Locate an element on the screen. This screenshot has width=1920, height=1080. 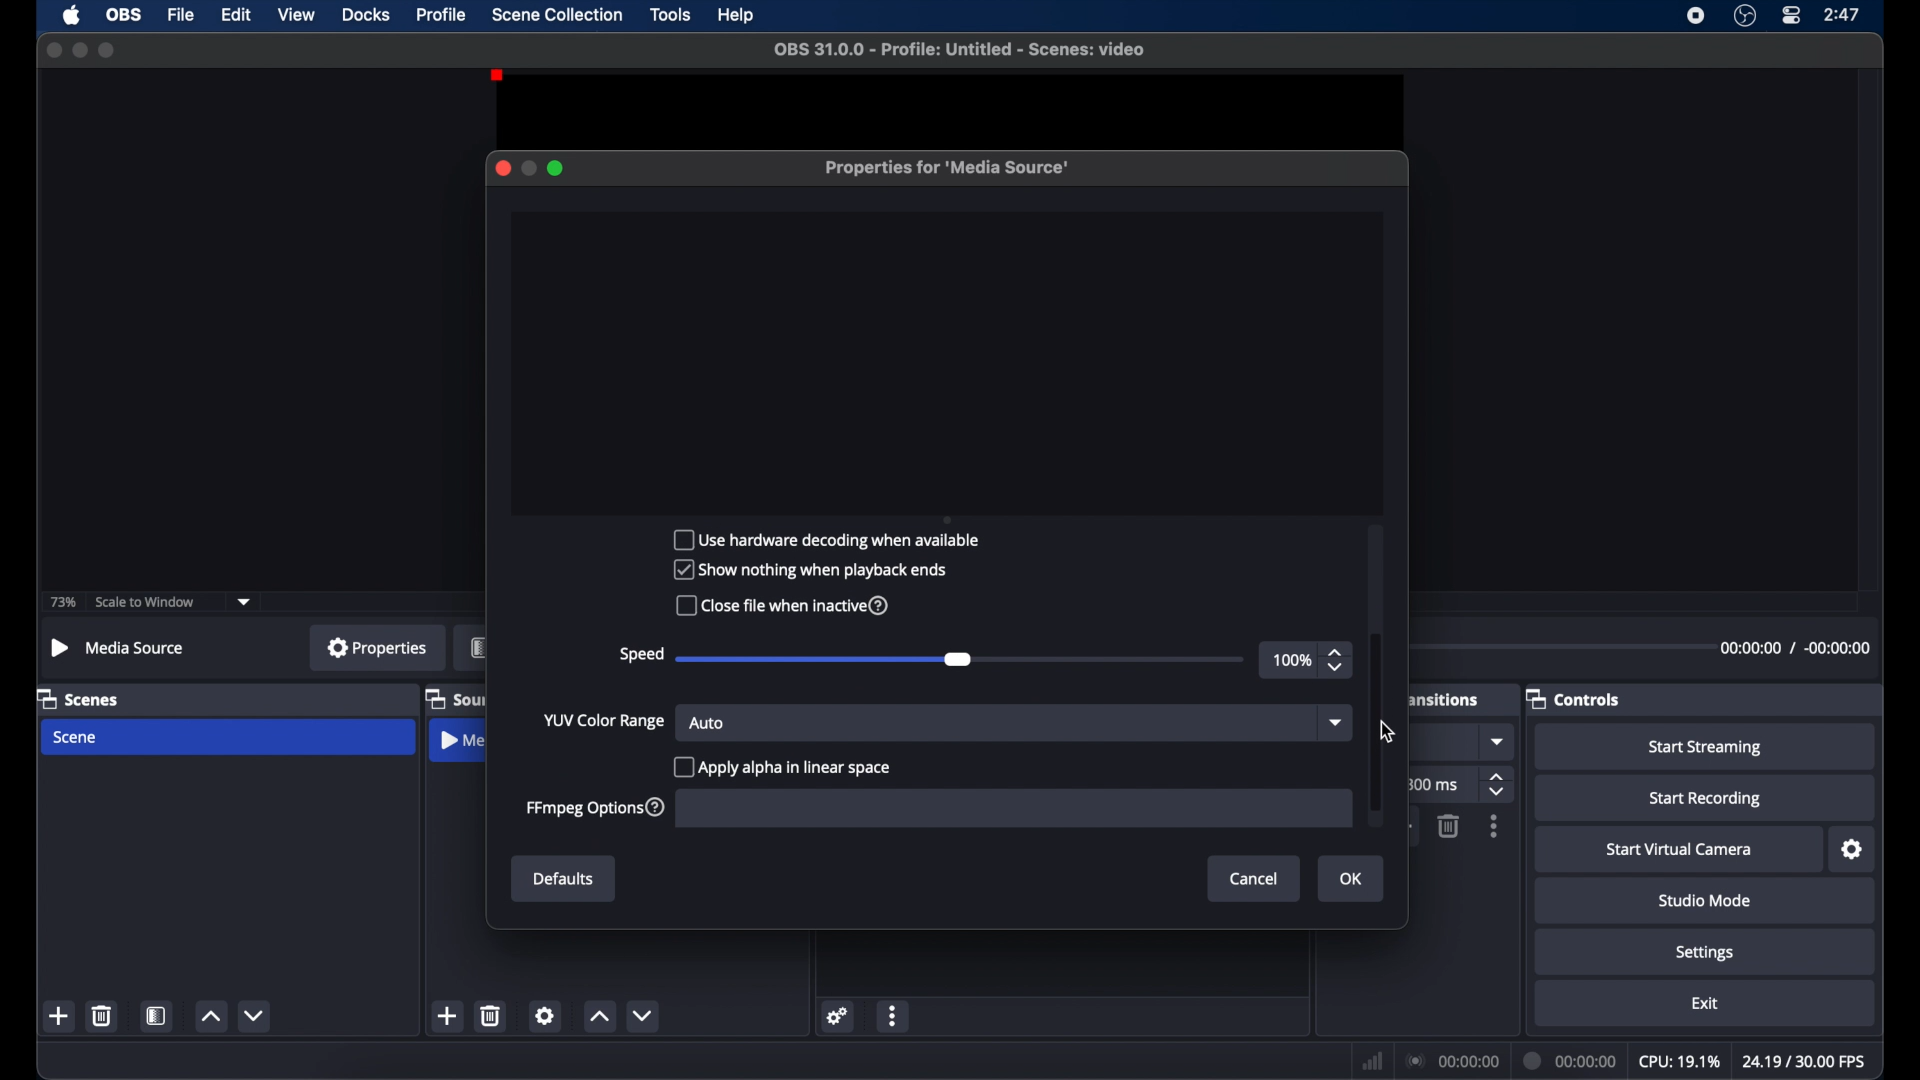
Defaults is located at coordinates (564, 879).